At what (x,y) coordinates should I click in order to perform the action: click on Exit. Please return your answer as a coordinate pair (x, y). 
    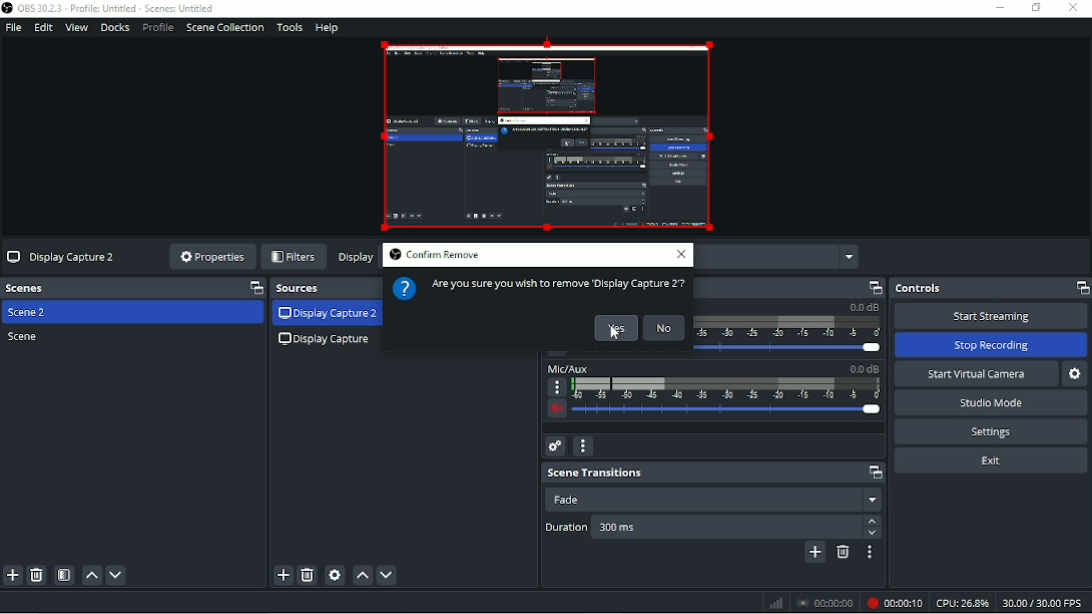
    Looking at the image, I should click on (992, 462).